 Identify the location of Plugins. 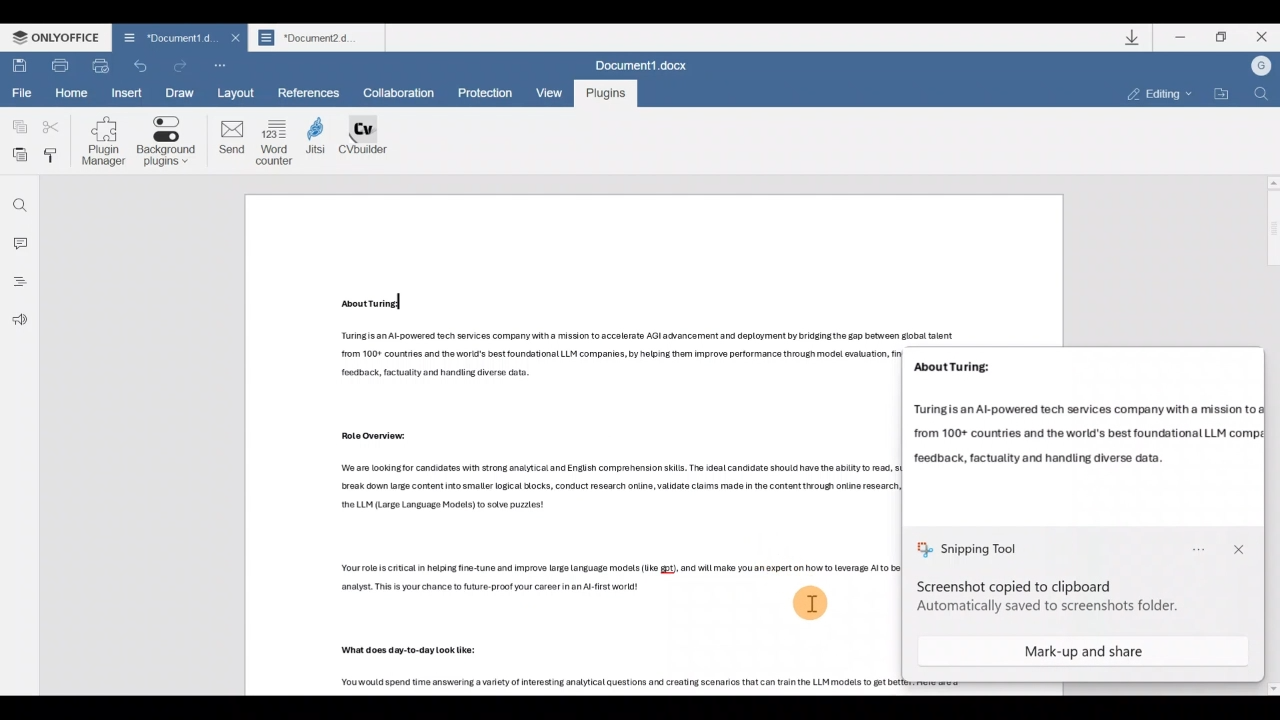
(606, 93).